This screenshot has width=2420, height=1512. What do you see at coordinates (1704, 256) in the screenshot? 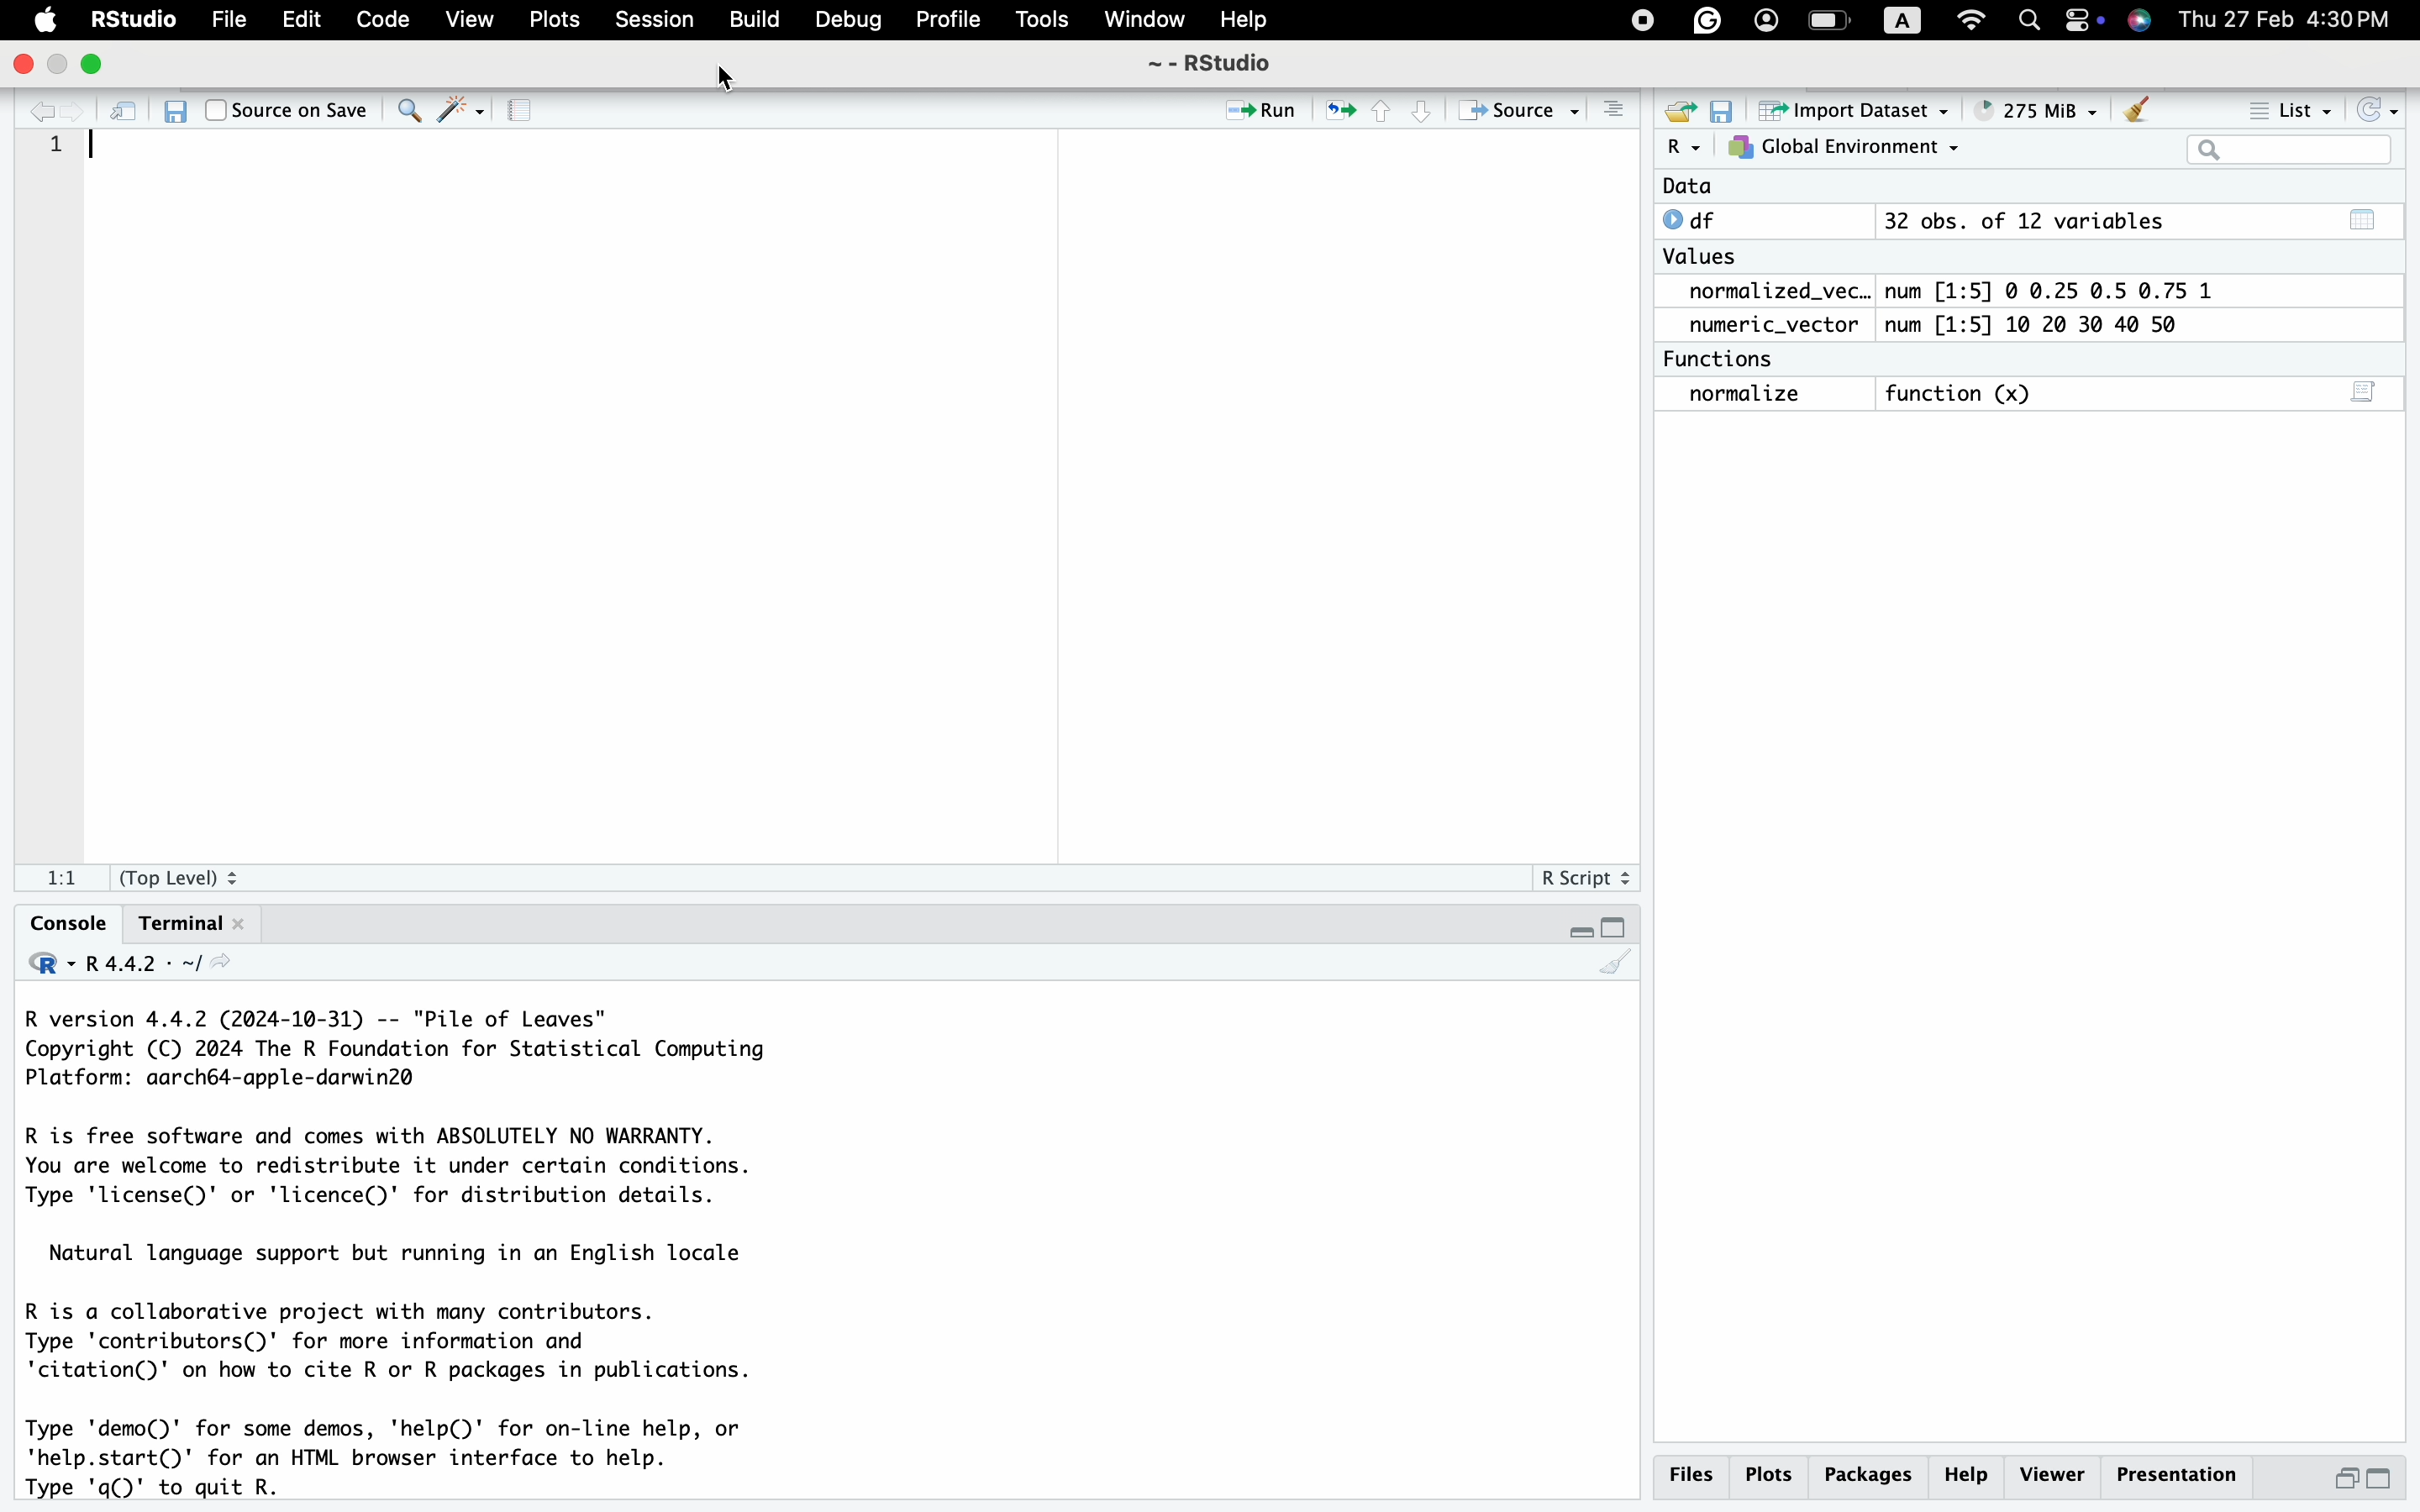
I see `values` at bounding box center [1704, 256].